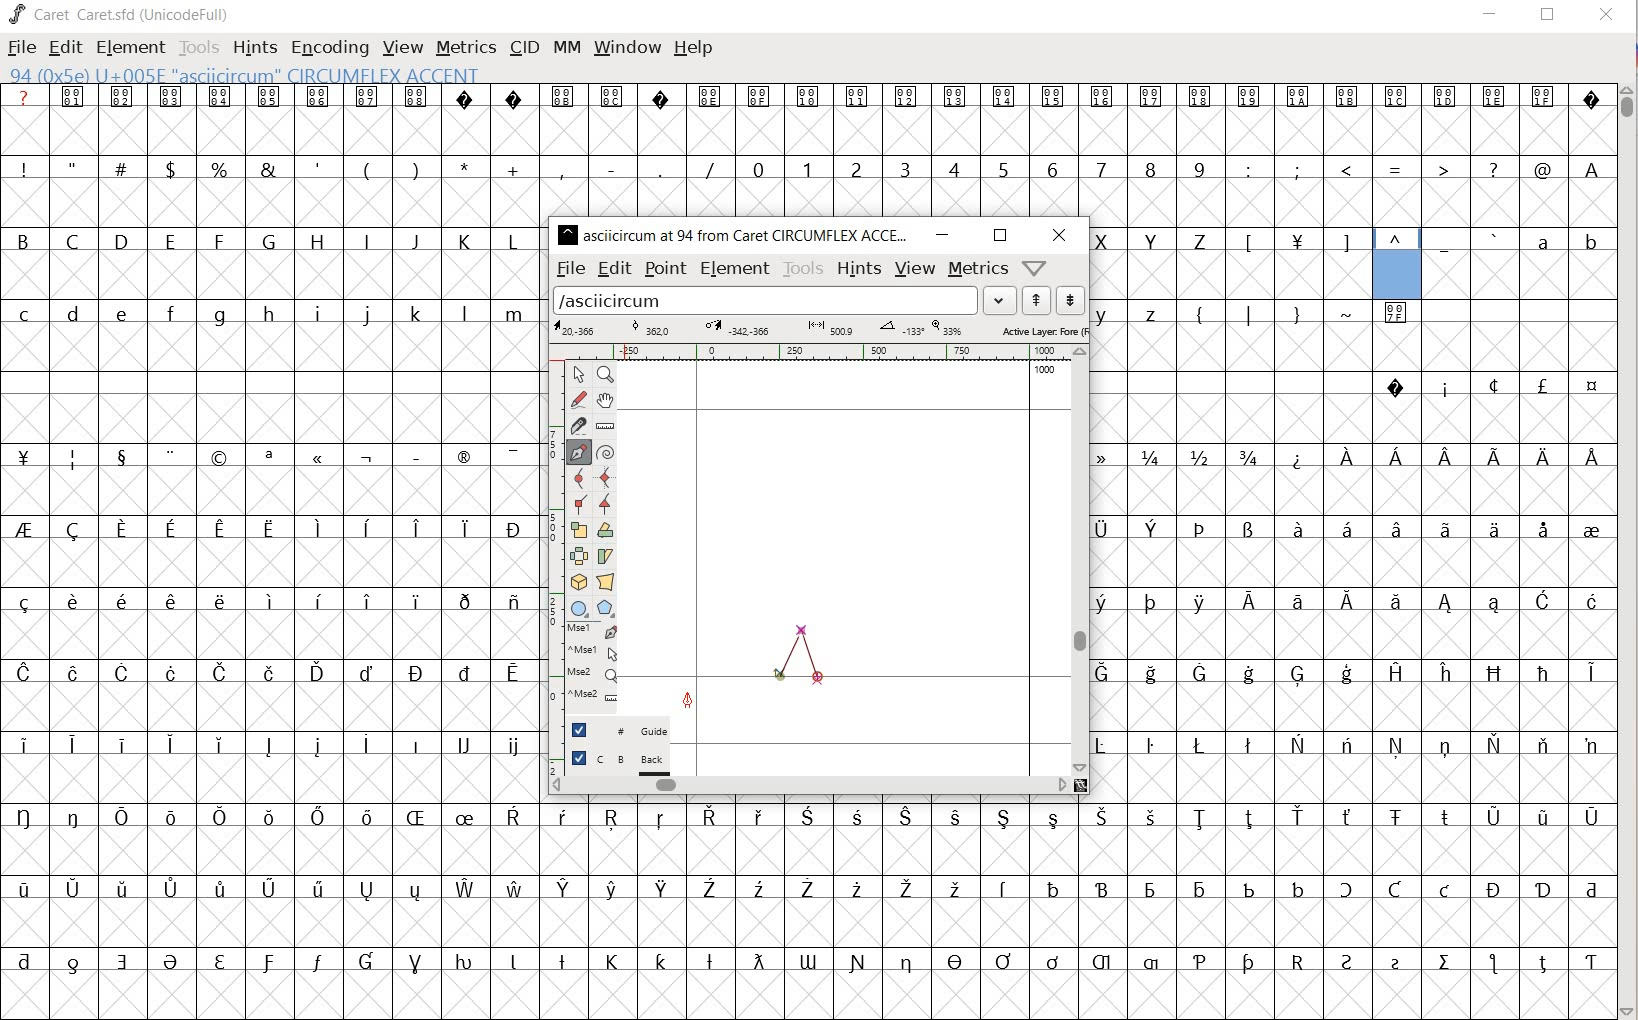 The image size is (1638, 1020). What do you see at coordinates (576, 581) in the screenshot?
I see `rotate the selection in 3D and project back to plane` at bounding box center [576, 581].